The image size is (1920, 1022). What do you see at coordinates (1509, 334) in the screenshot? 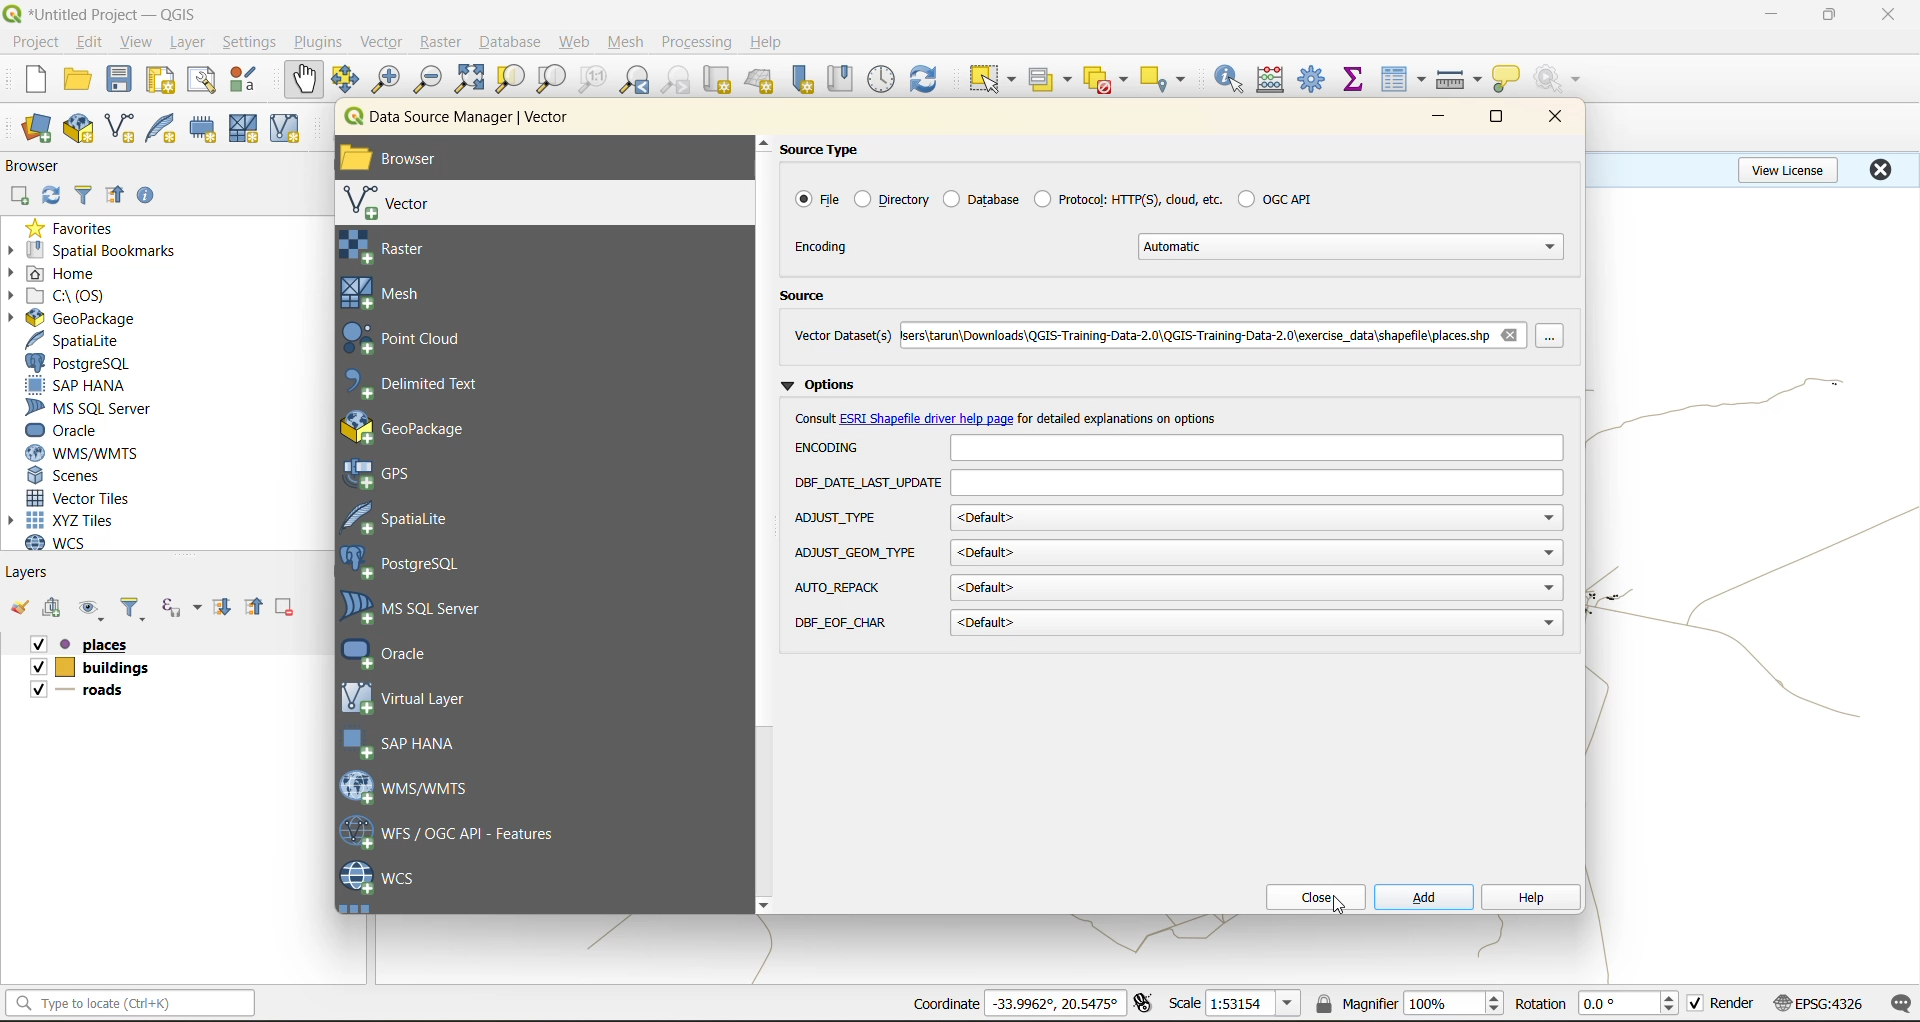
I see `remove` at bounding box center [1509, 334].